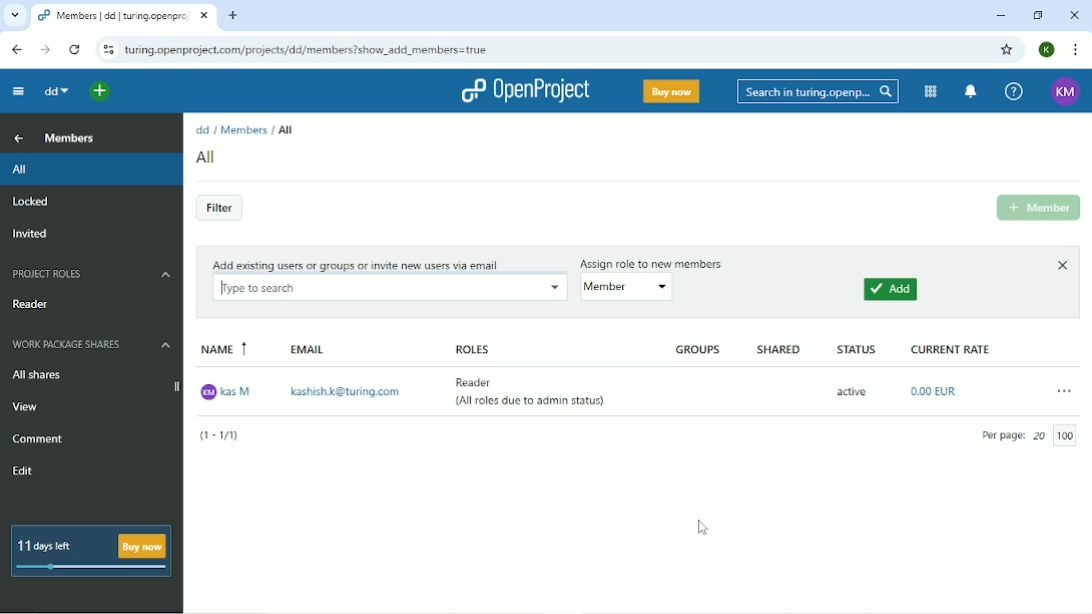 The height and width of the screenshot is (614, 1092). What do you see at coordinates (285, 129) in the screenshot?
I see `All` at bounding box center [285, 129].